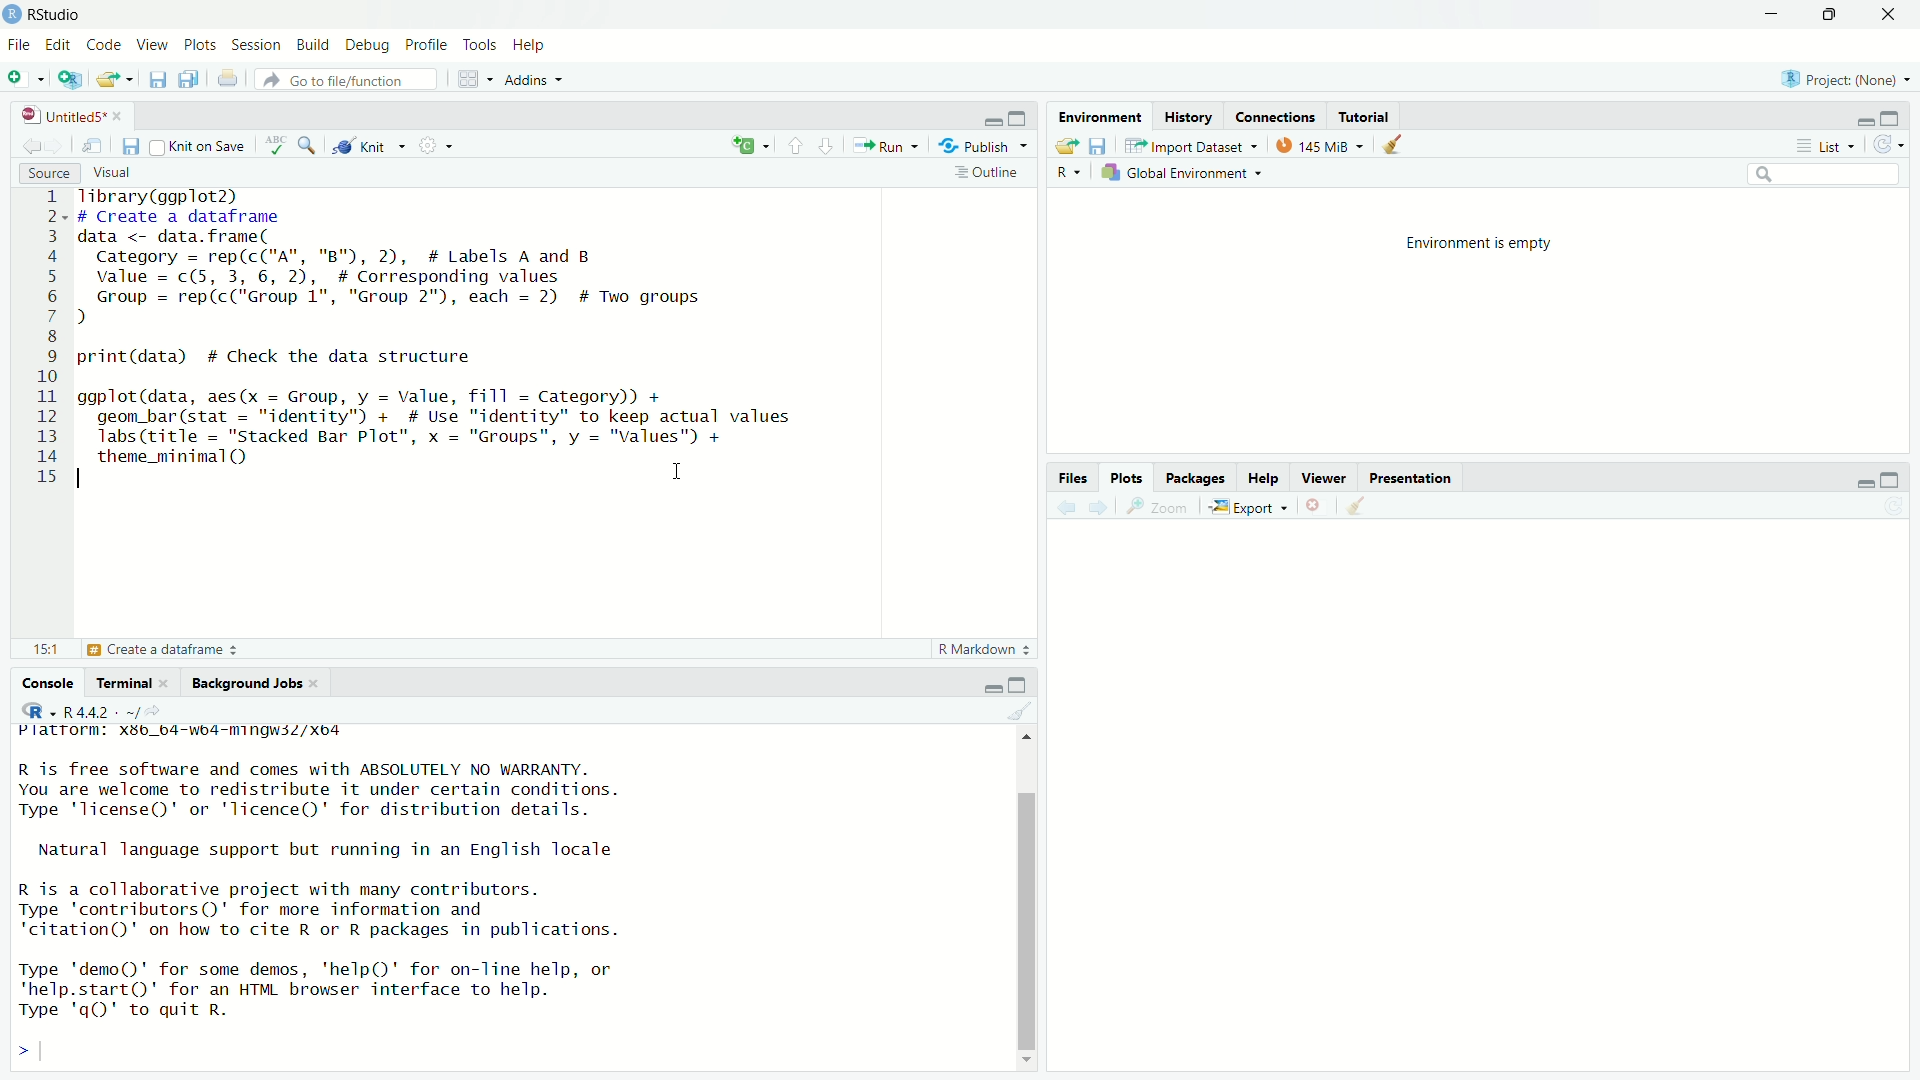  Describe the element at coordinates (889, 144) in the screenshot. I see `Run the current line or selection (Ctrl + Enter)` at that location.